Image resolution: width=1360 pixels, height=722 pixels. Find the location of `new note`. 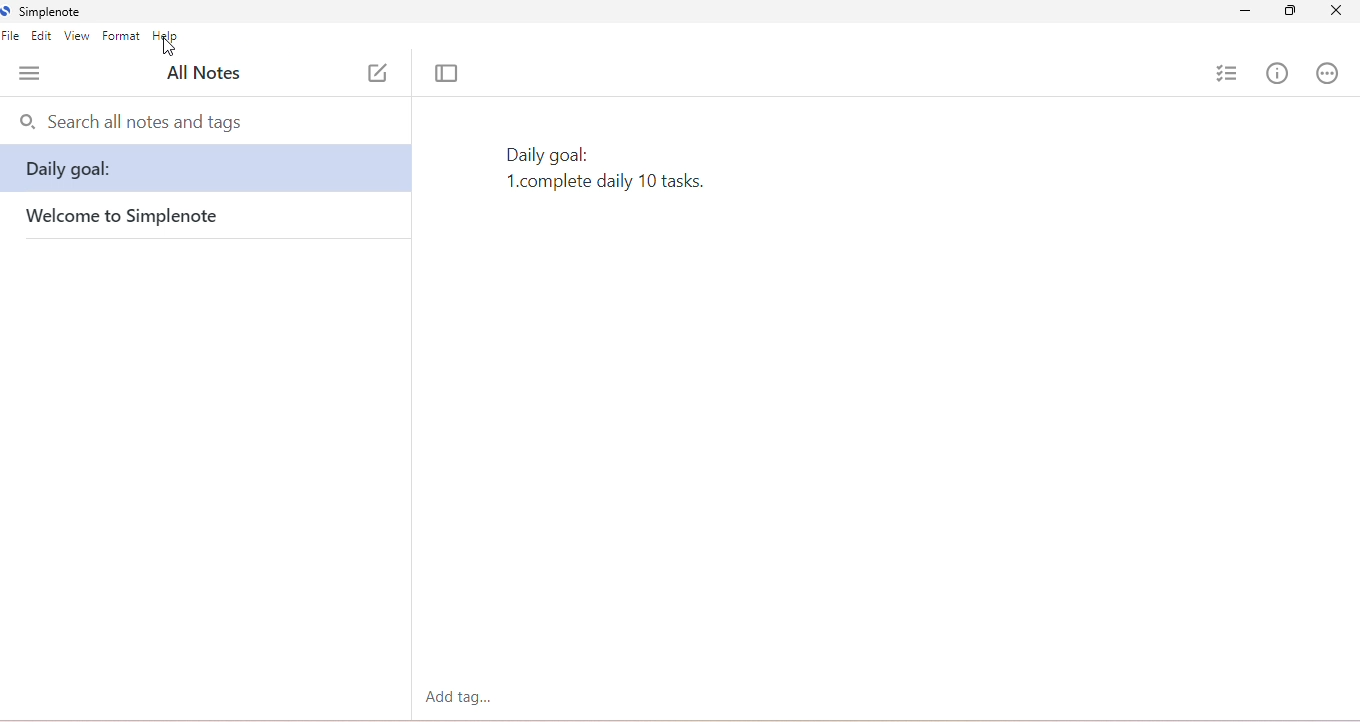

new note is located at coordinates (377, 72).